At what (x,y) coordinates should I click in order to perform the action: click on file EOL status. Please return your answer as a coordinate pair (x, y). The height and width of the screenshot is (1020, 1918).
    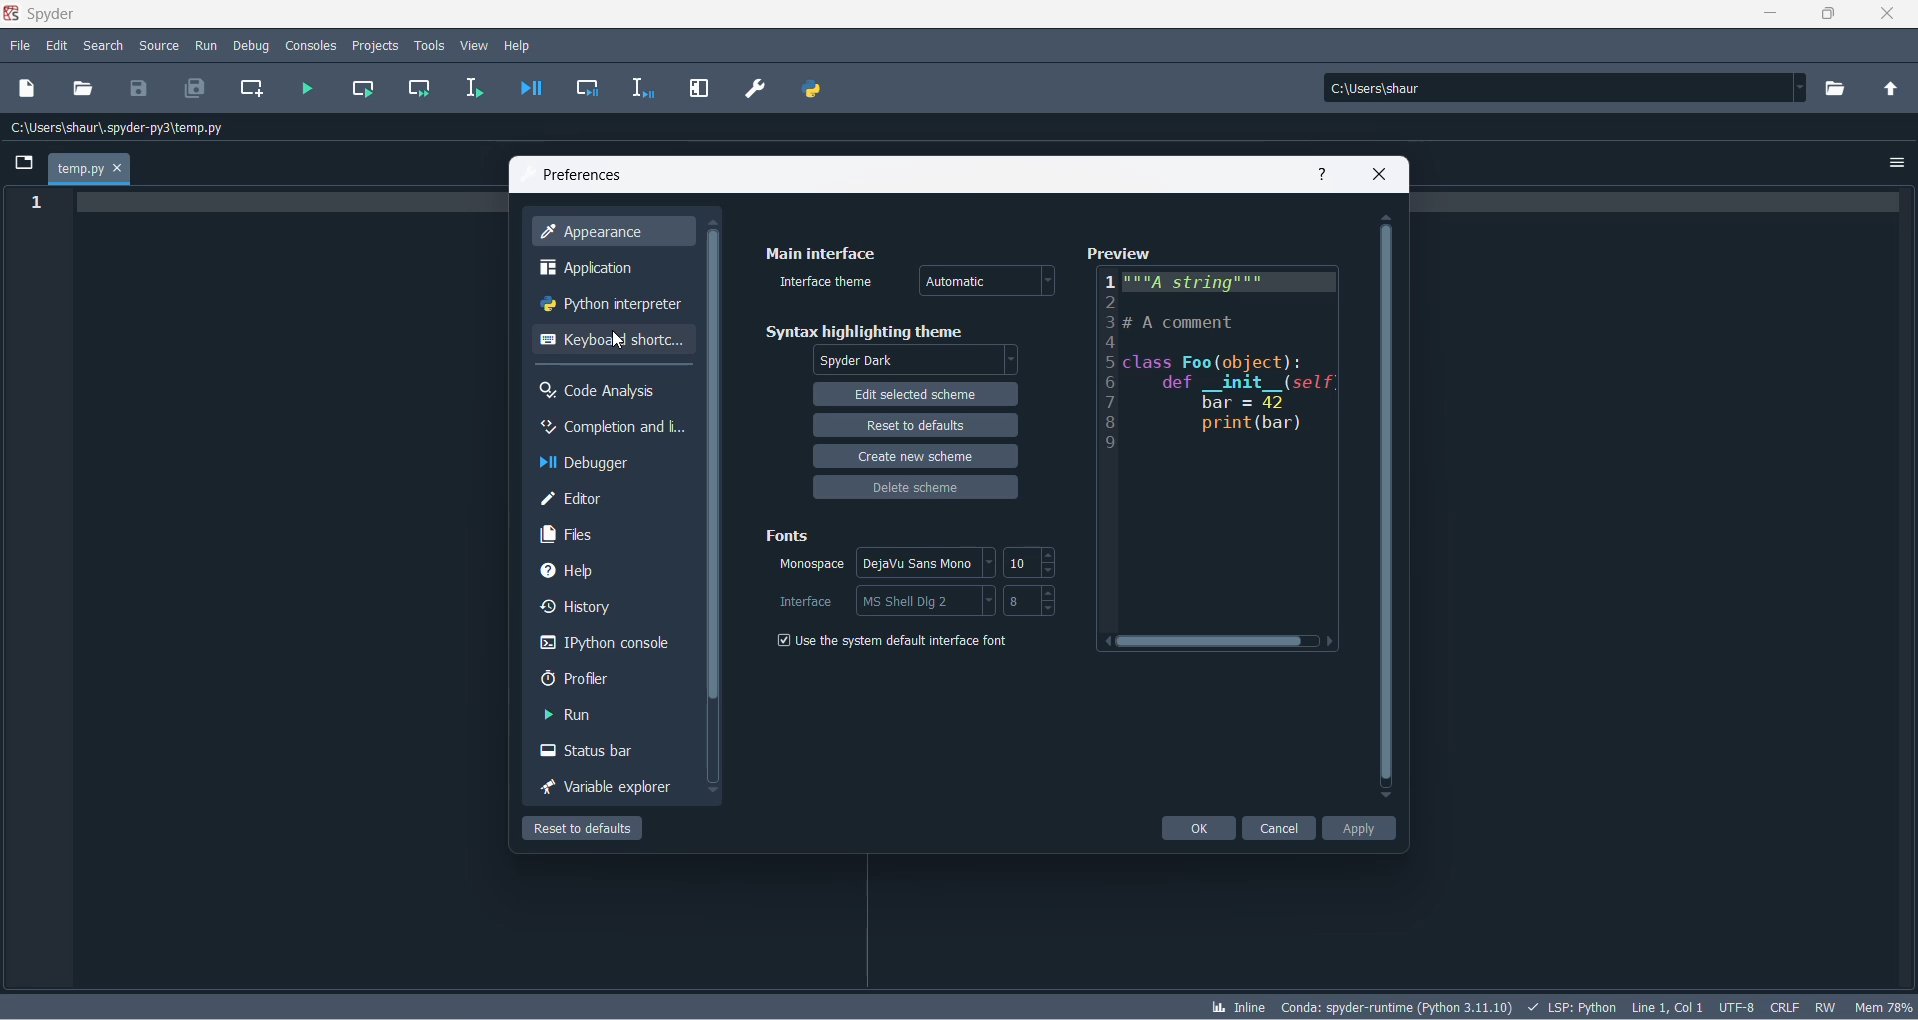
    Looking at the image, I should click on (1786, 1007).